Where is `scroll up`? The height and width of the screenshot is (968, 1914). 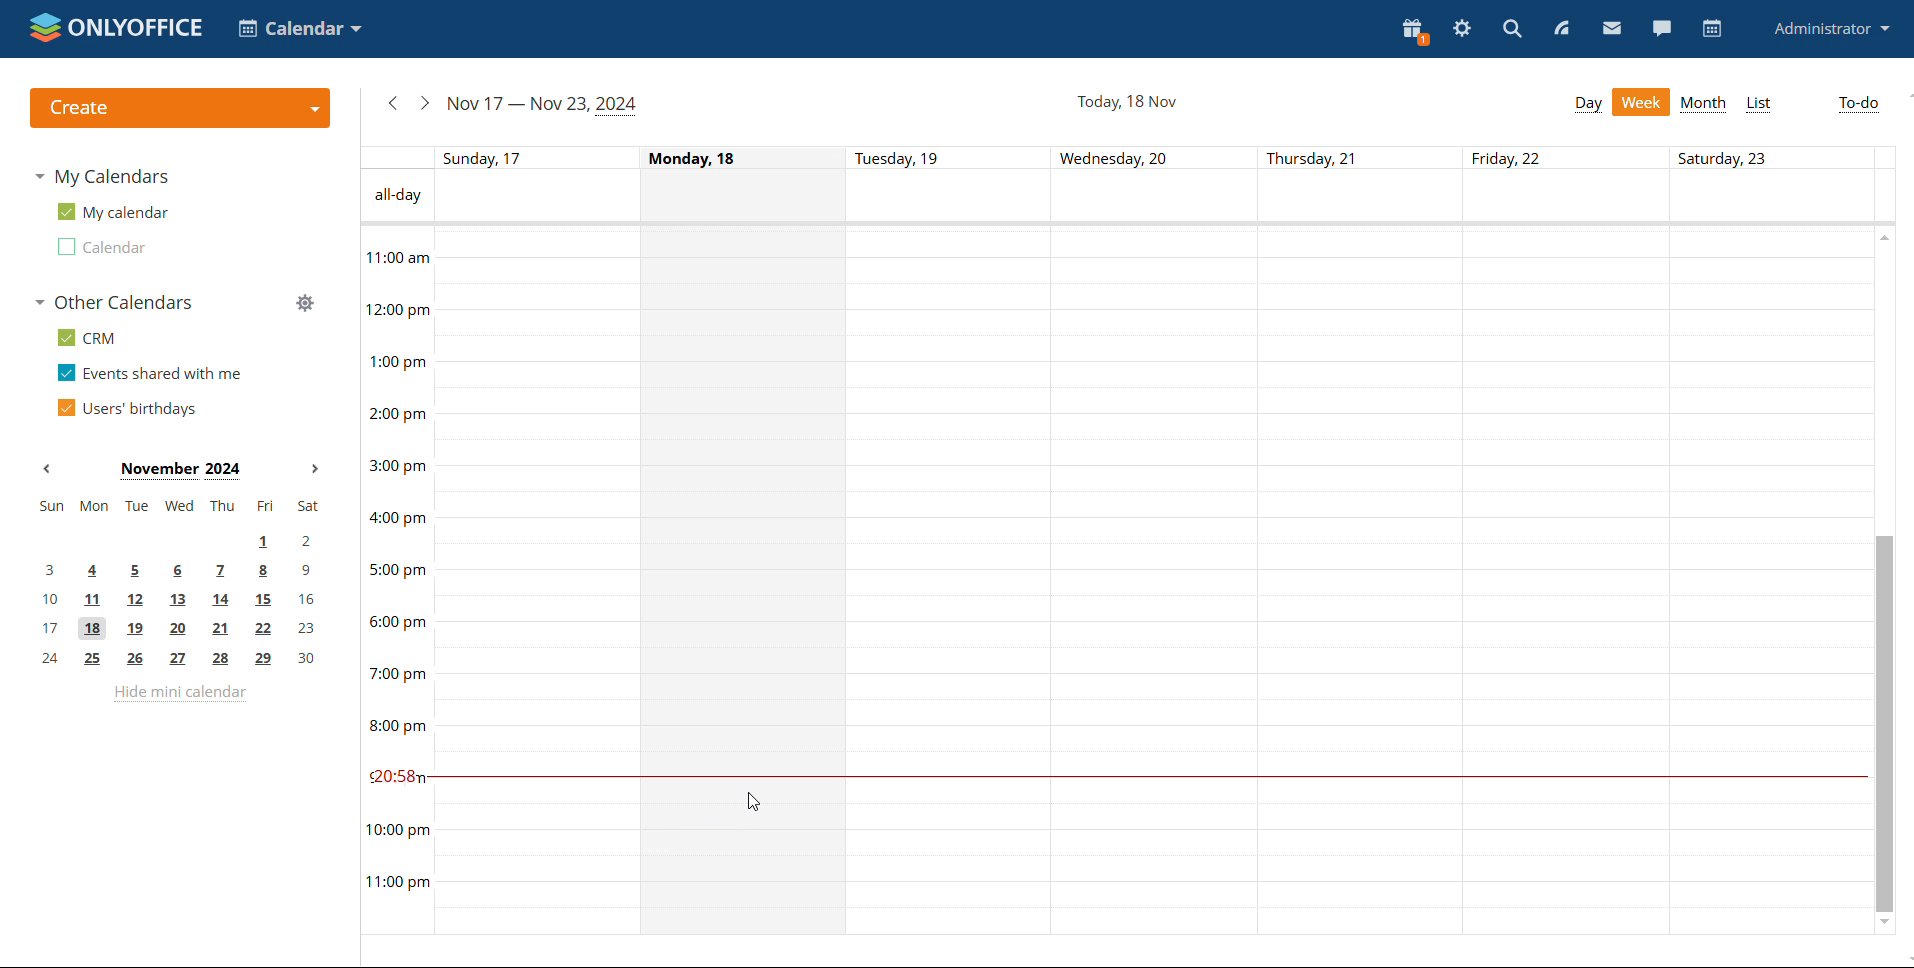
scroll up is located at coordinates (1885, 236).